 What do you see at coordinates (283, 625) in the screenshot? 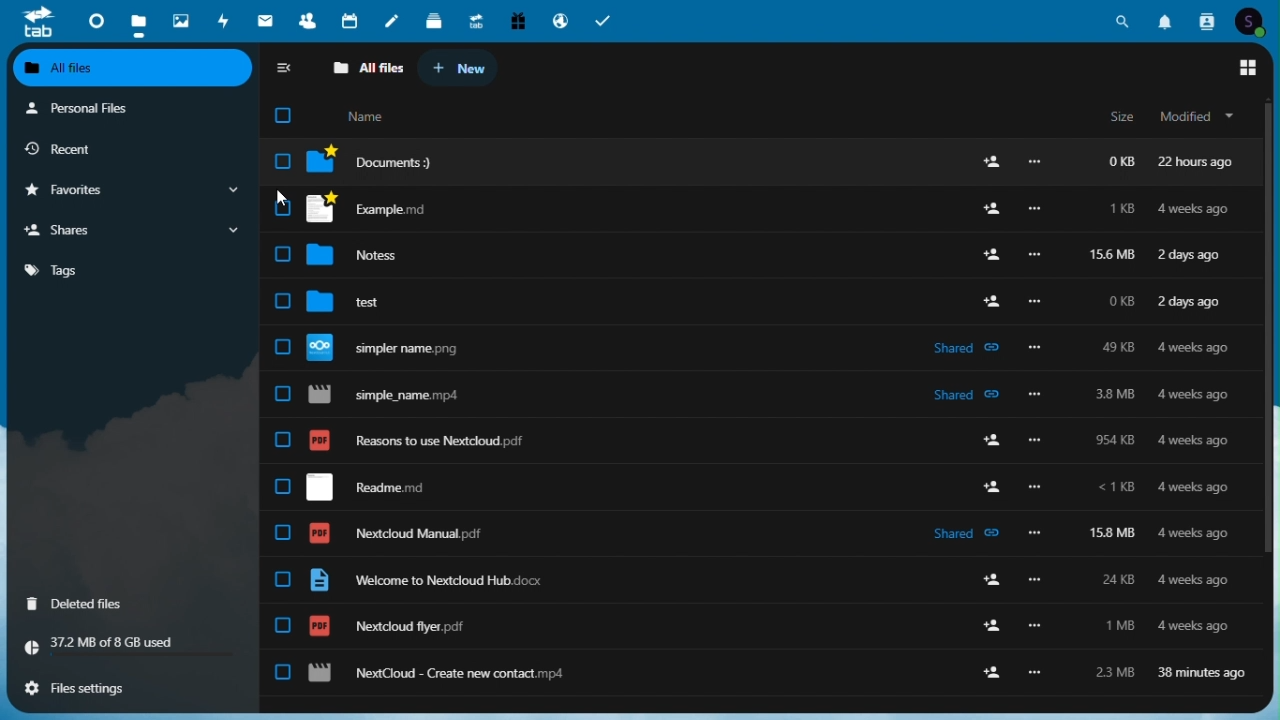
I see `check box` at bounding box center [283, 625].